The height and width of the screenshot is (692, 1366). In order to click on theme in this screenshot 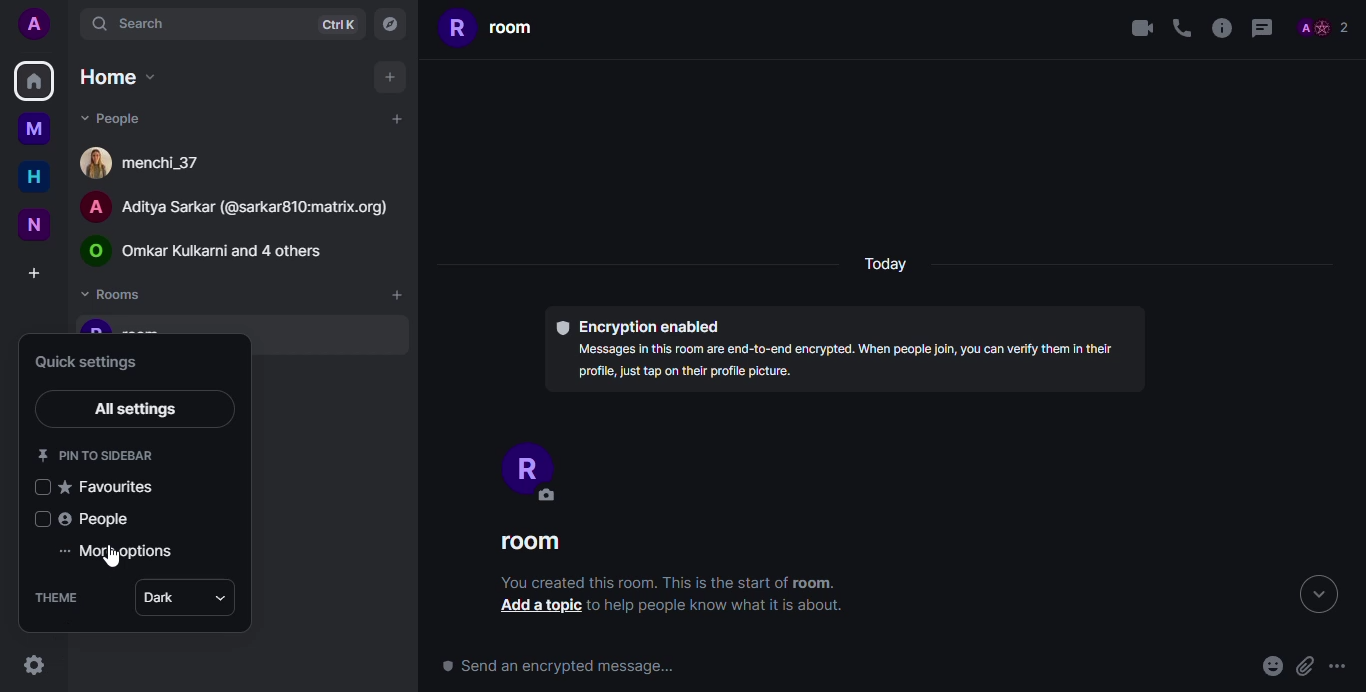, I will do `click(60, 597)`.